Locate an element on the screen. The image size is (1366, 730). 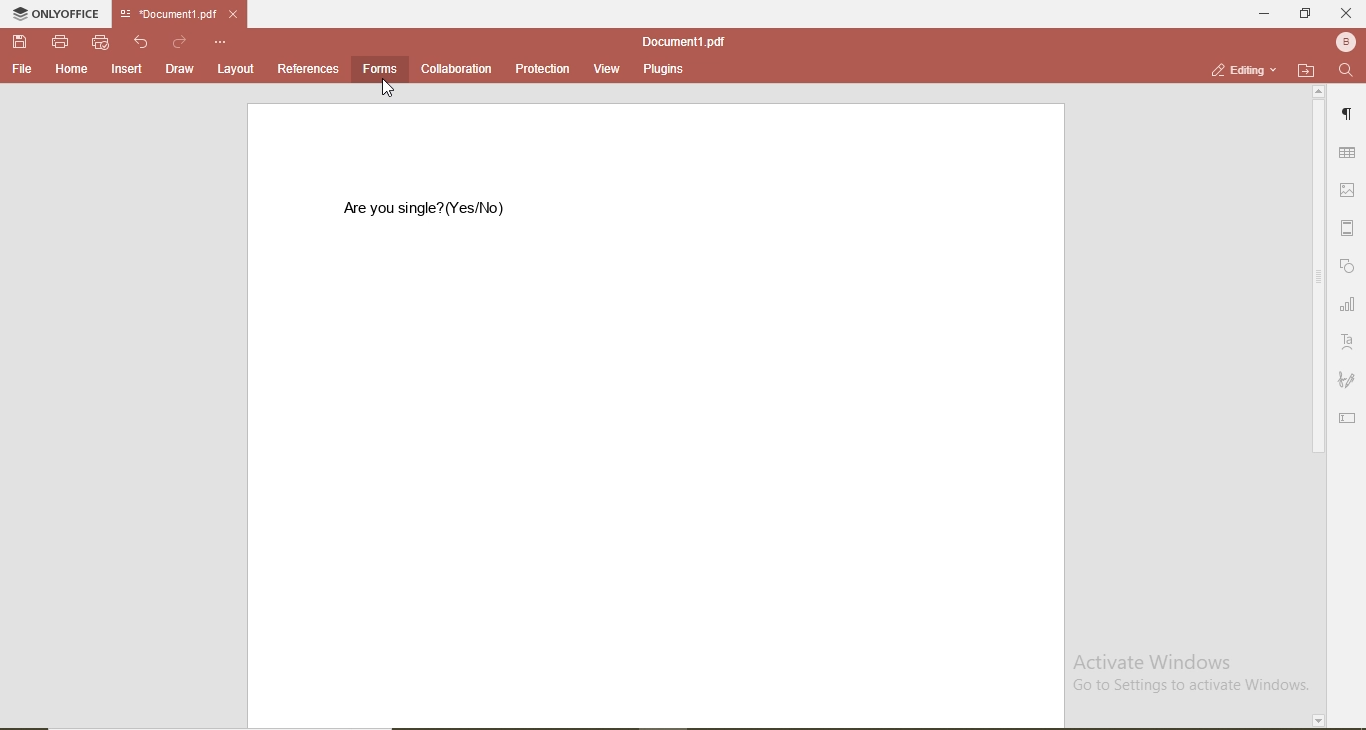
cursor is located at coordinates (389, 91).